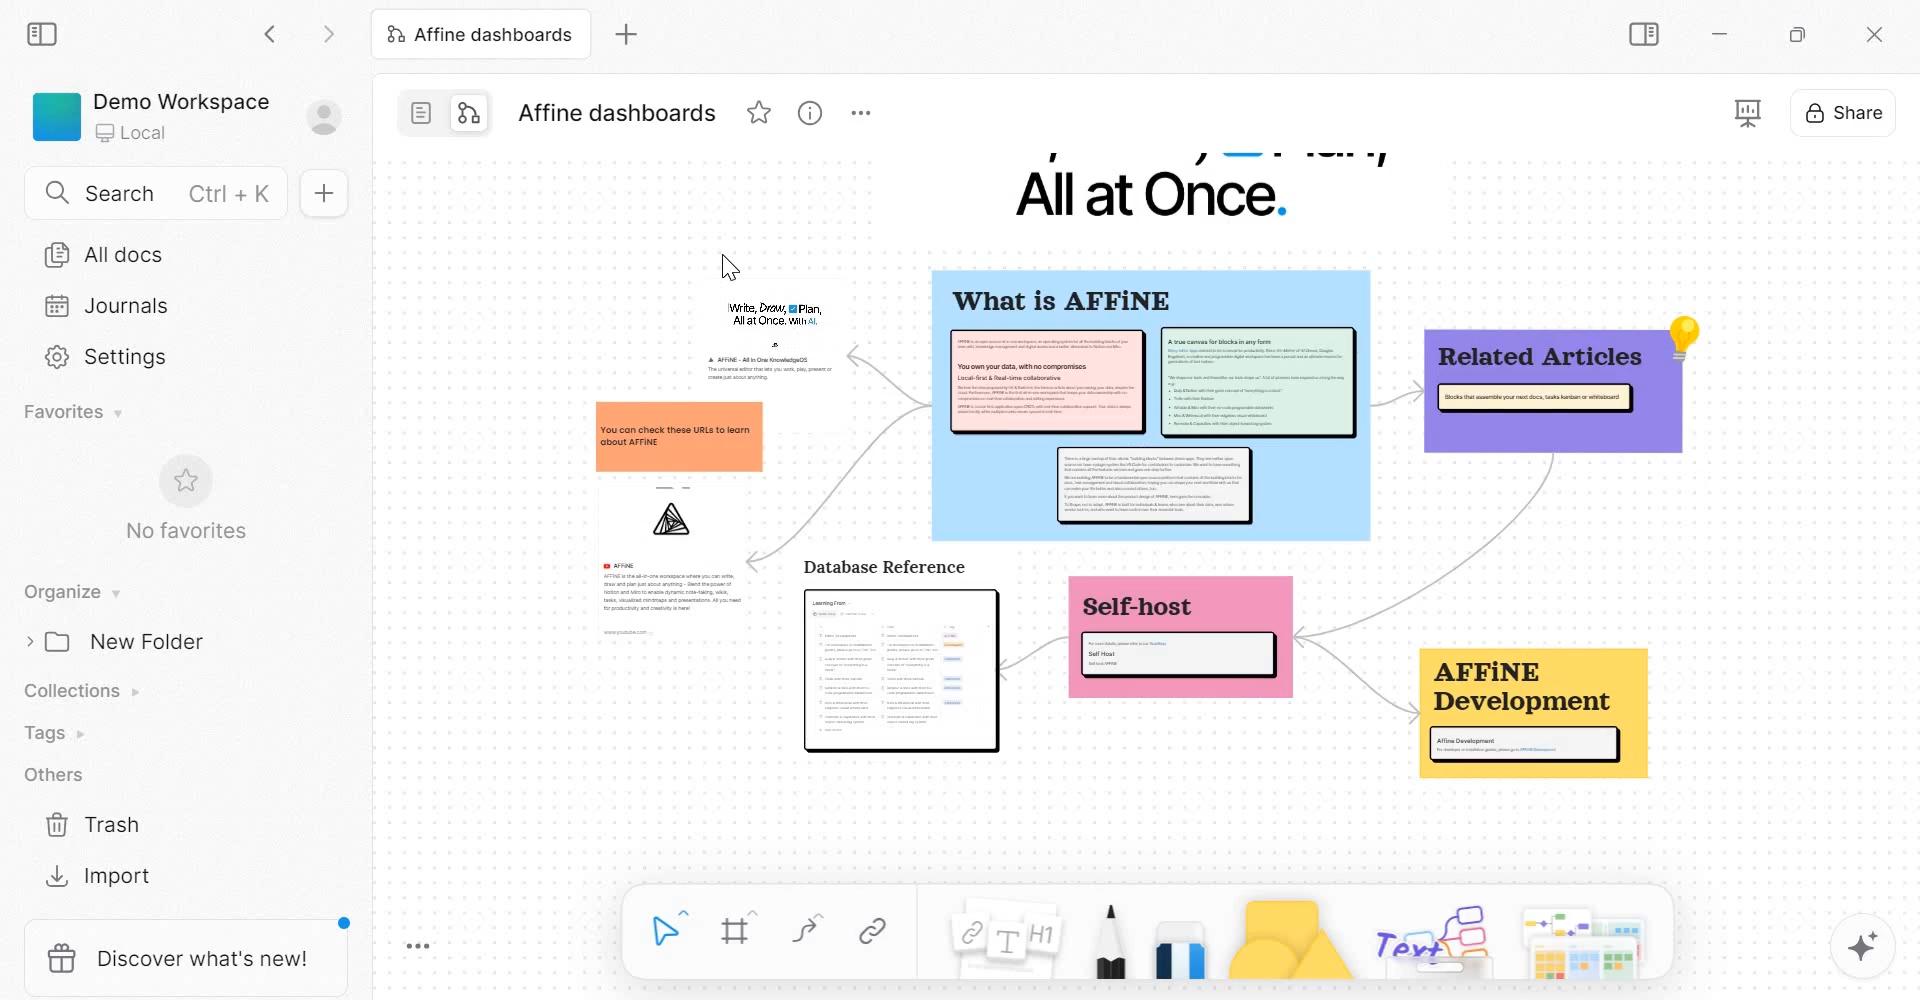  What do you see at coordinates (1435, 940) in the screenshot?
I see `others` at bounding box center [1435, 940].